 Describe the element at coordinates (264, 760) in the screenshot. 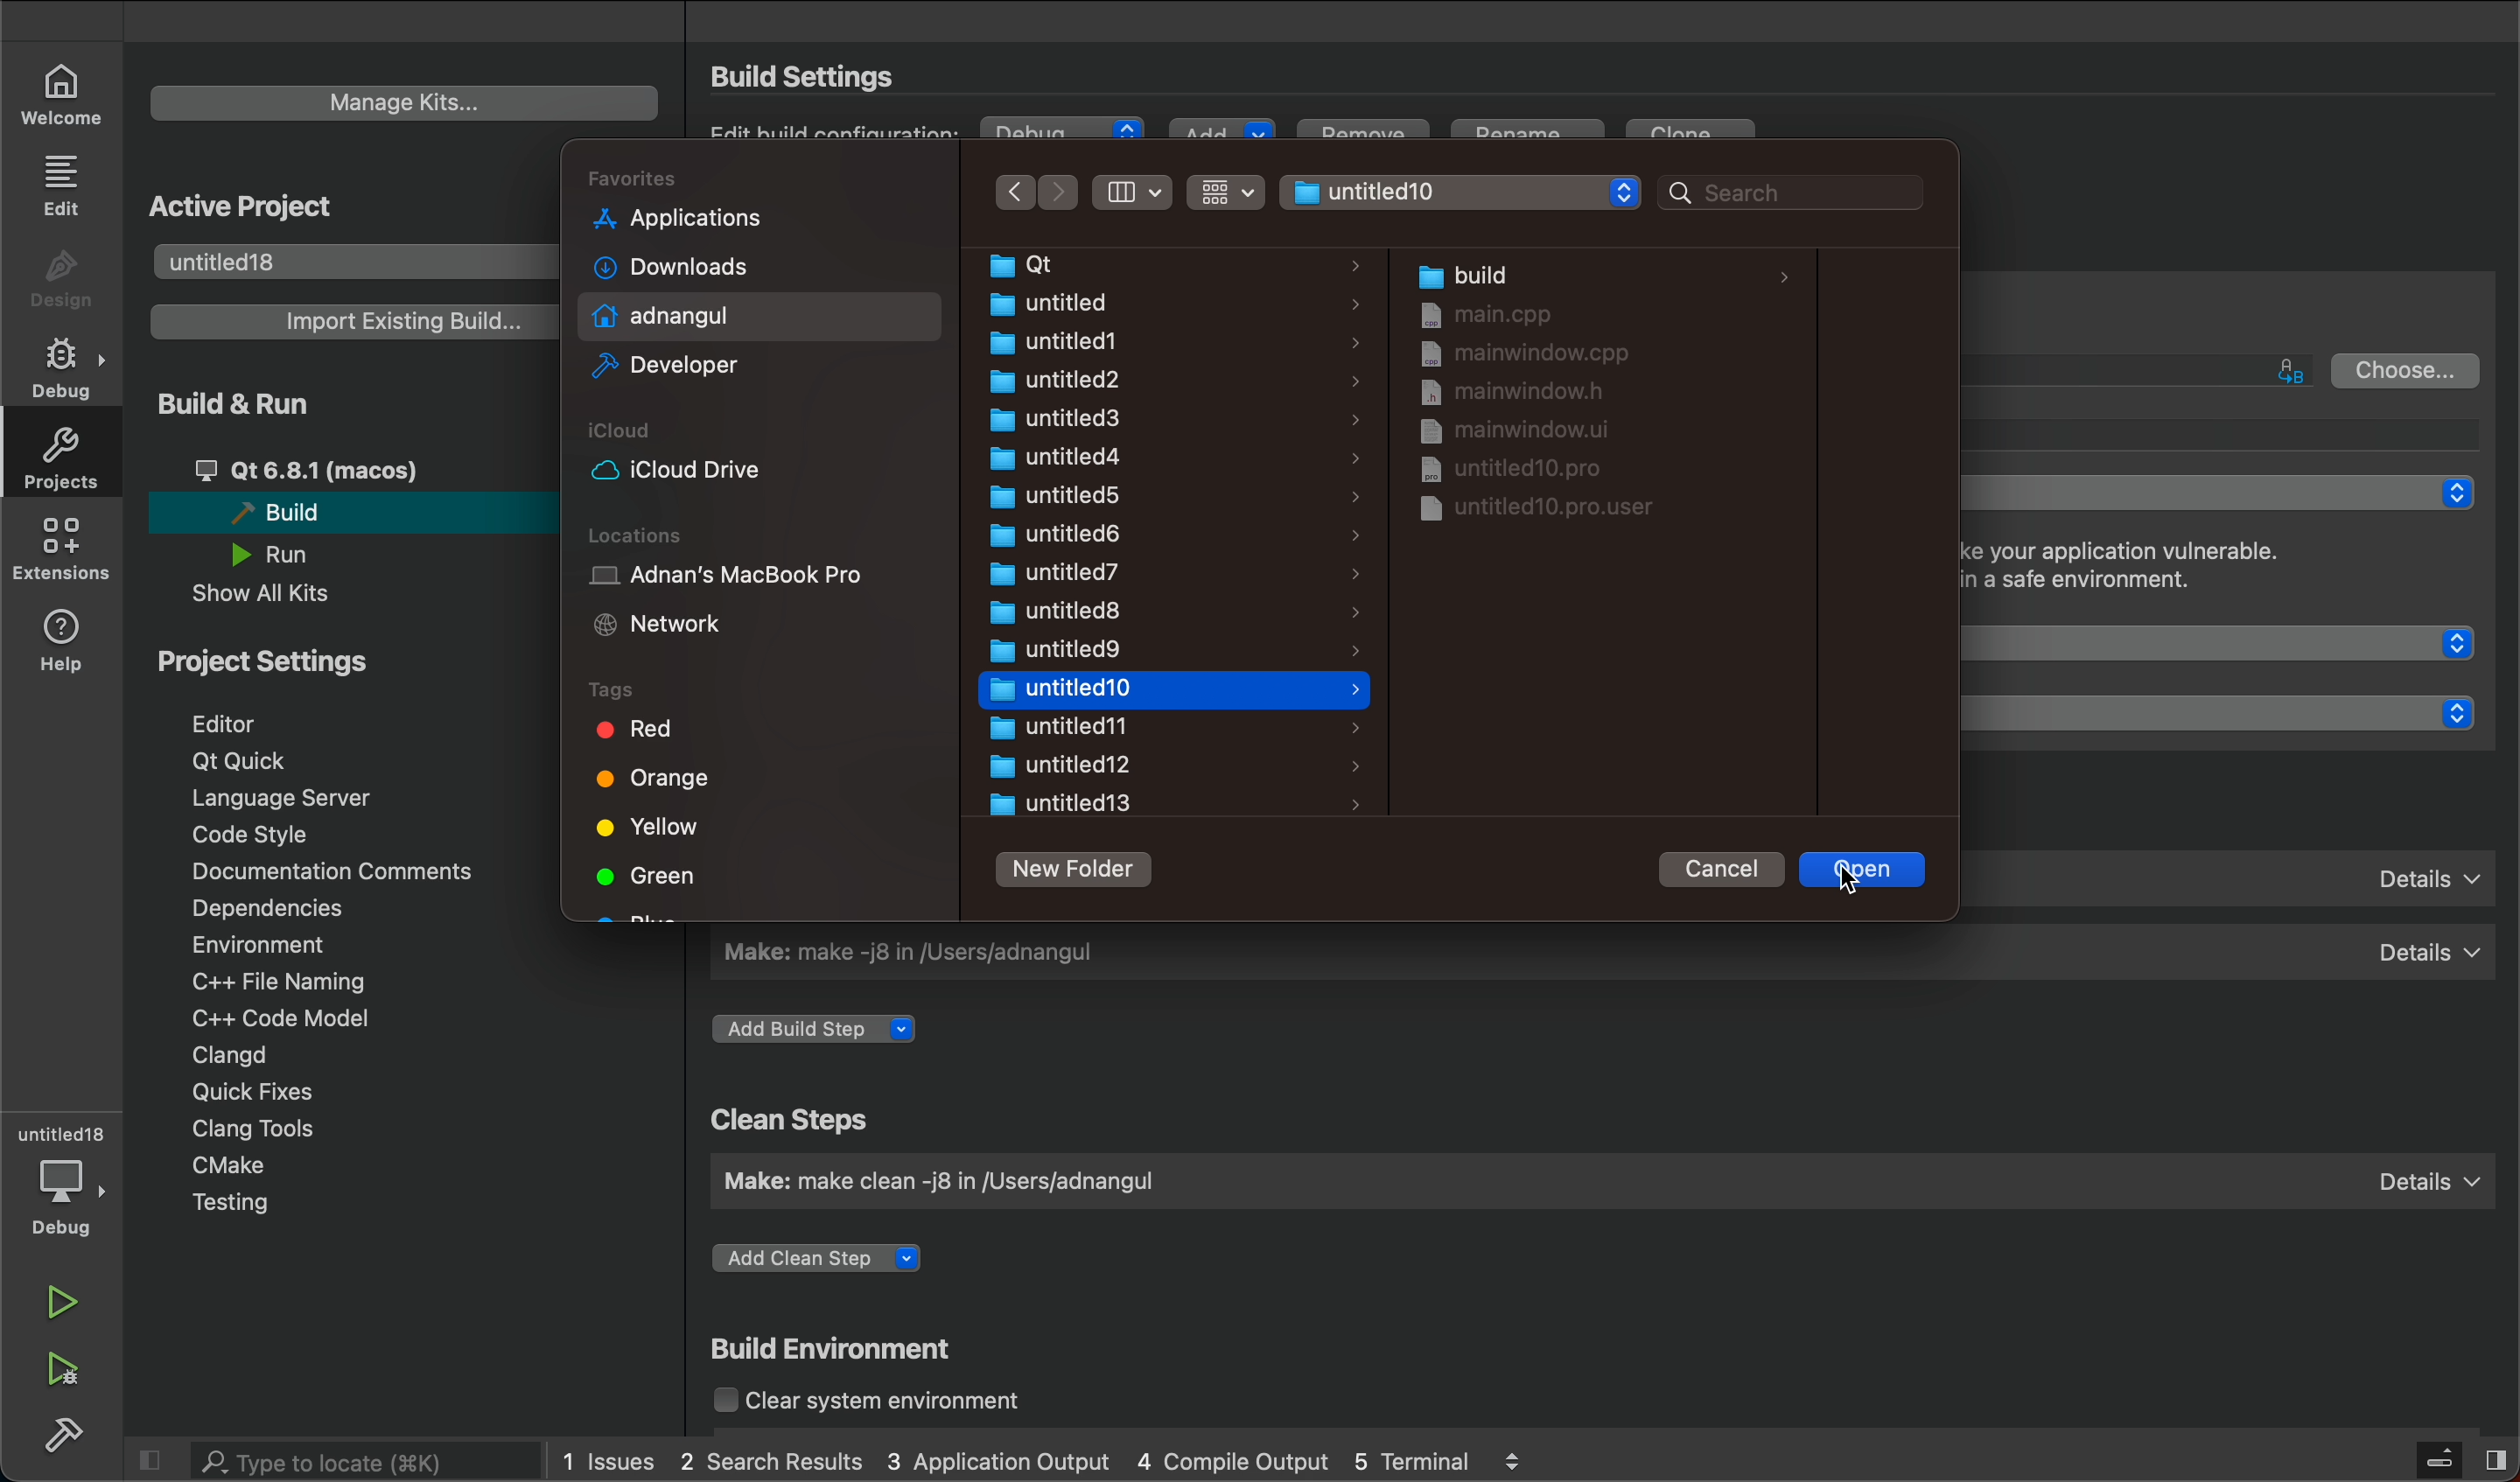

I see `qt quick` at that location.